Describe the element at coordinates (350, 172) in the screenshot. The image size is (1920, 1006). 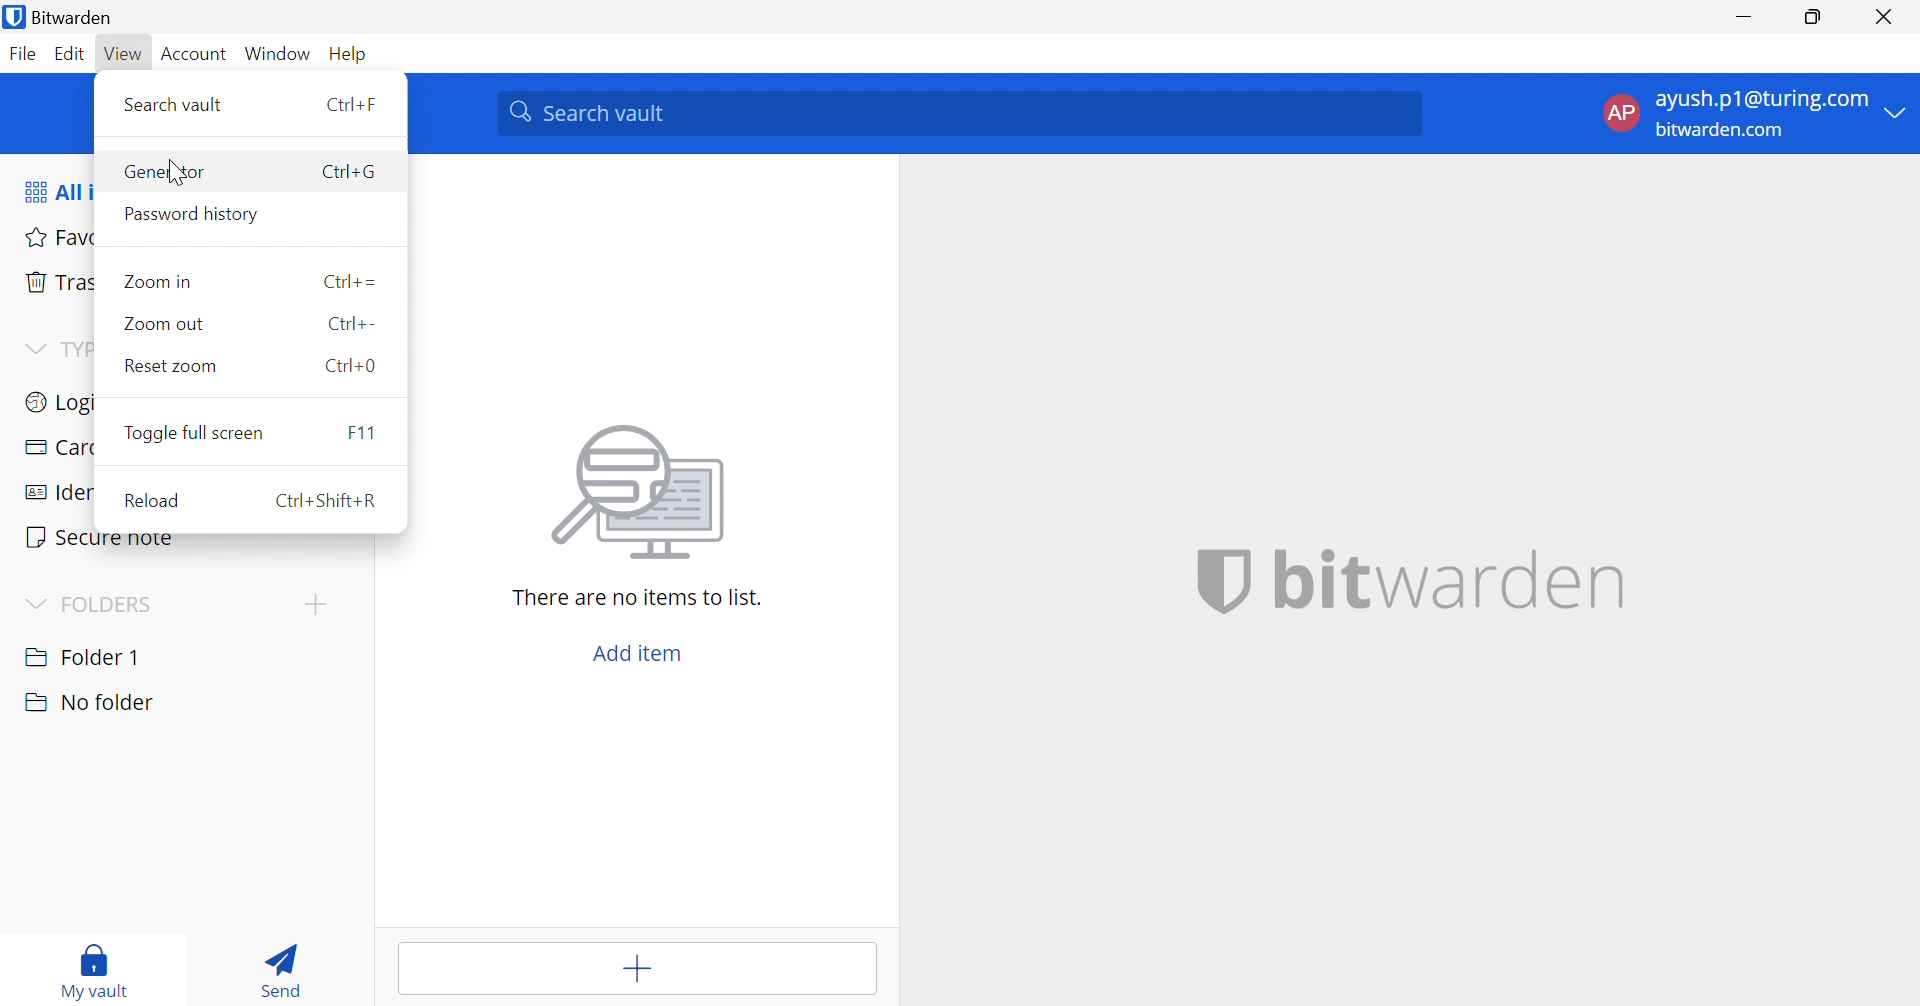
I see `Ctrl+C` at that location.